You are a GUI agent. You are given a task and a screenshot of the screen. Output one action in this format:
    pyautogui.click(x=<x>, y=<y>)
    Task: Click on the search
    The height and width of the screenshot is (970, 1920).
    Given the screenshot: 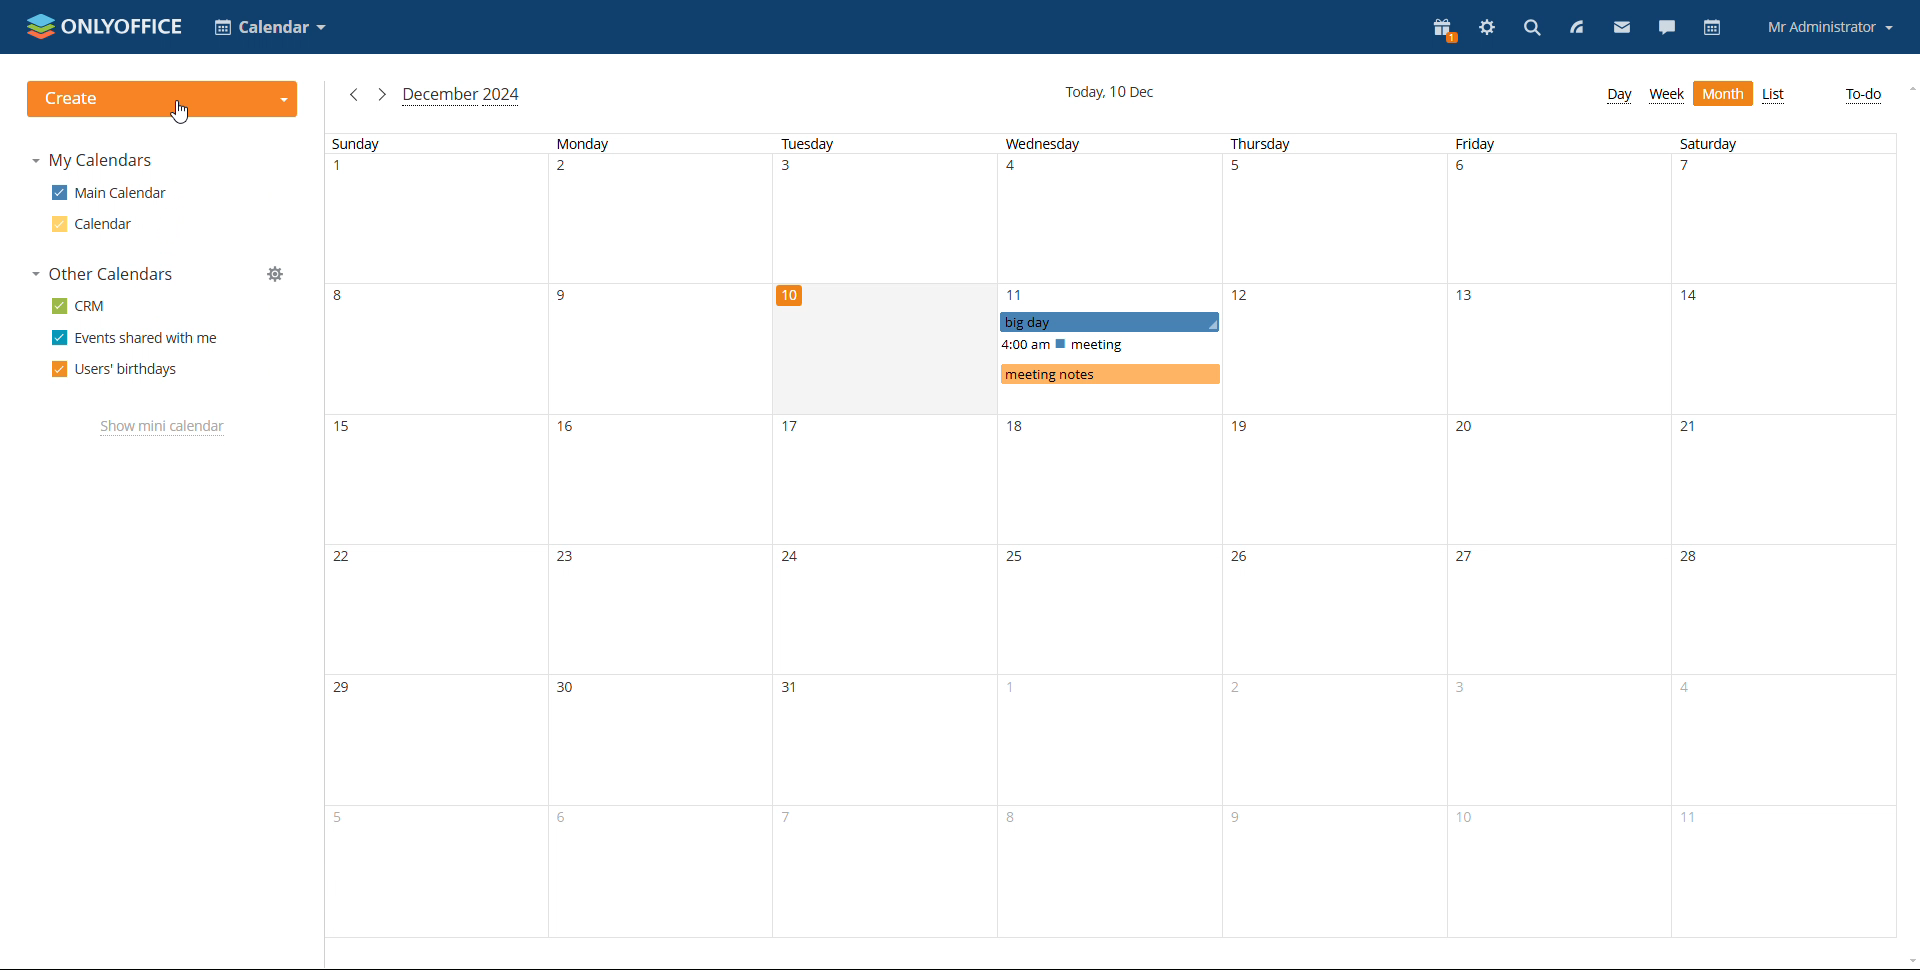 What is the action you would take?
    pyautogui.click(x=1528, y=28)
    